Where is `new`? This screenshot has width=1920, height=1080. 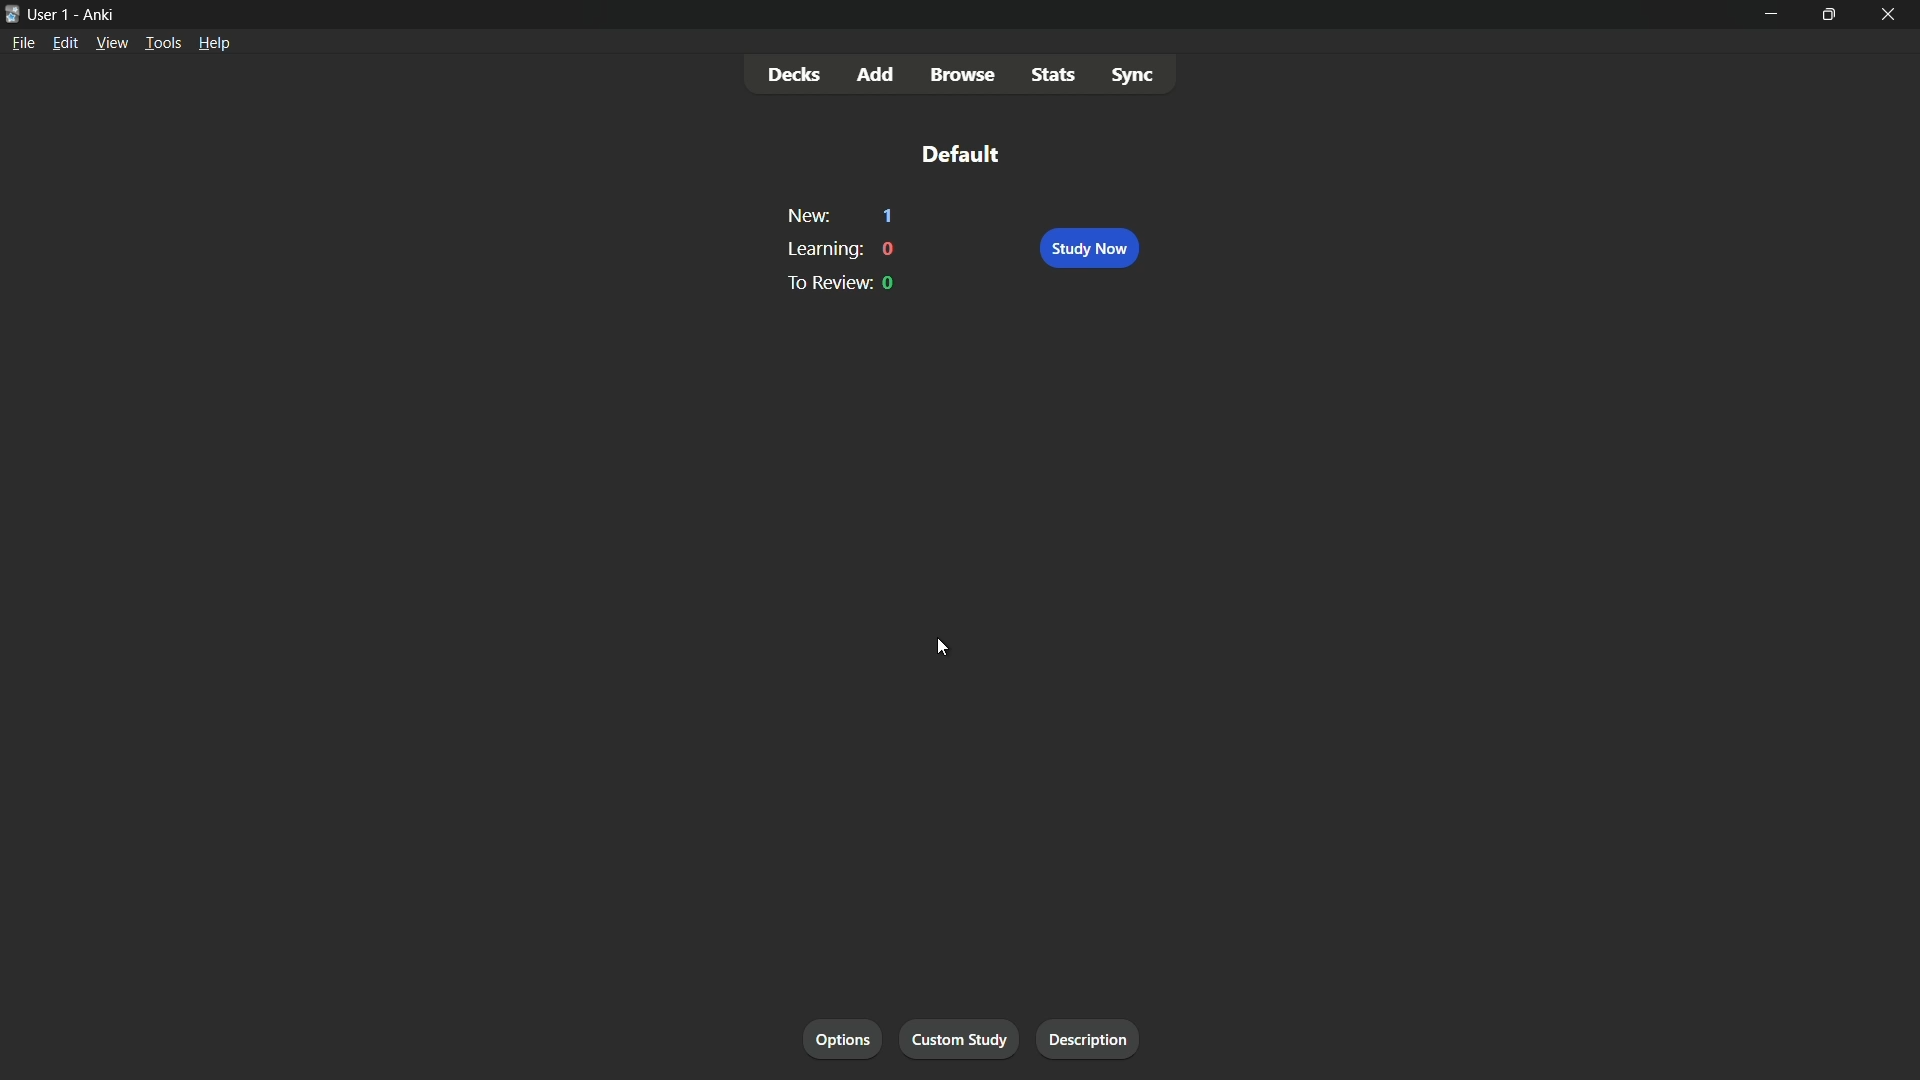
new is located at coordinates (810, 215).